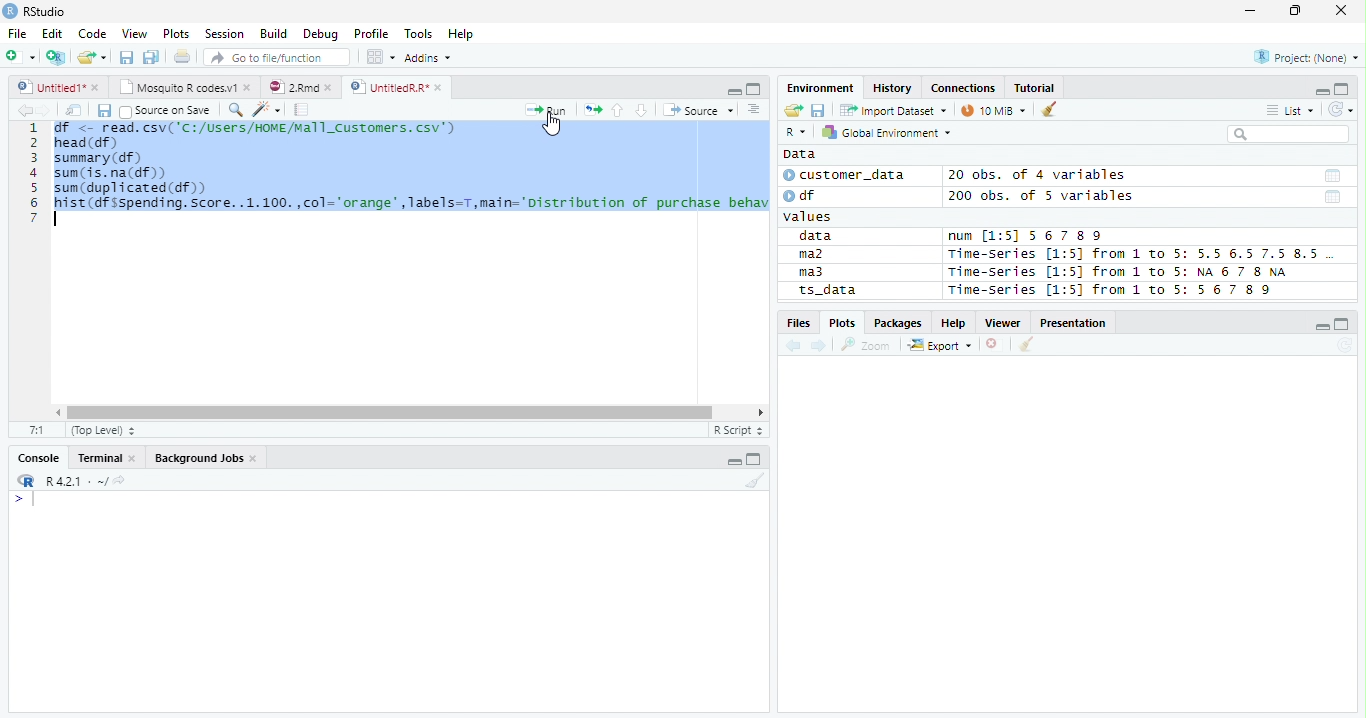  Describe the element at coordinates (274, 58) in the screenshot. I see `Go to file/function` at that location.